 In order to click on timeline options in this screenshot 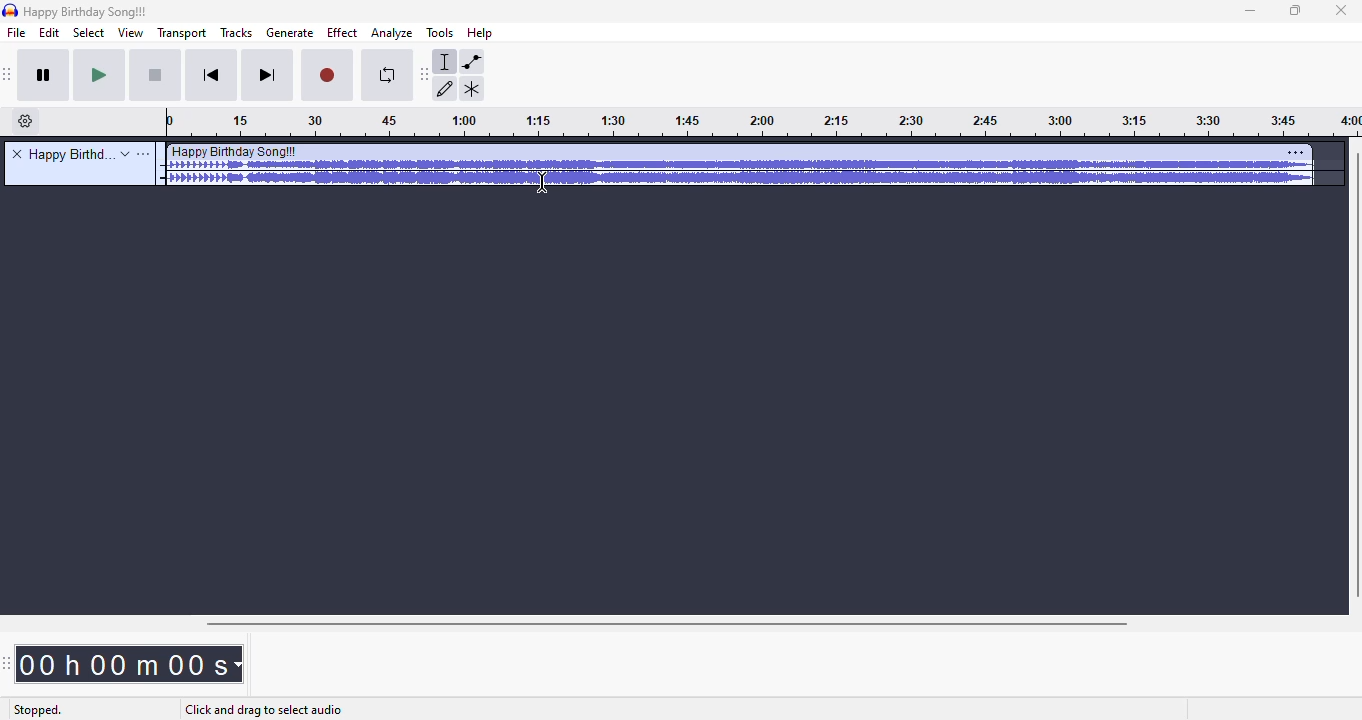, I will do `click(26, 121)`.